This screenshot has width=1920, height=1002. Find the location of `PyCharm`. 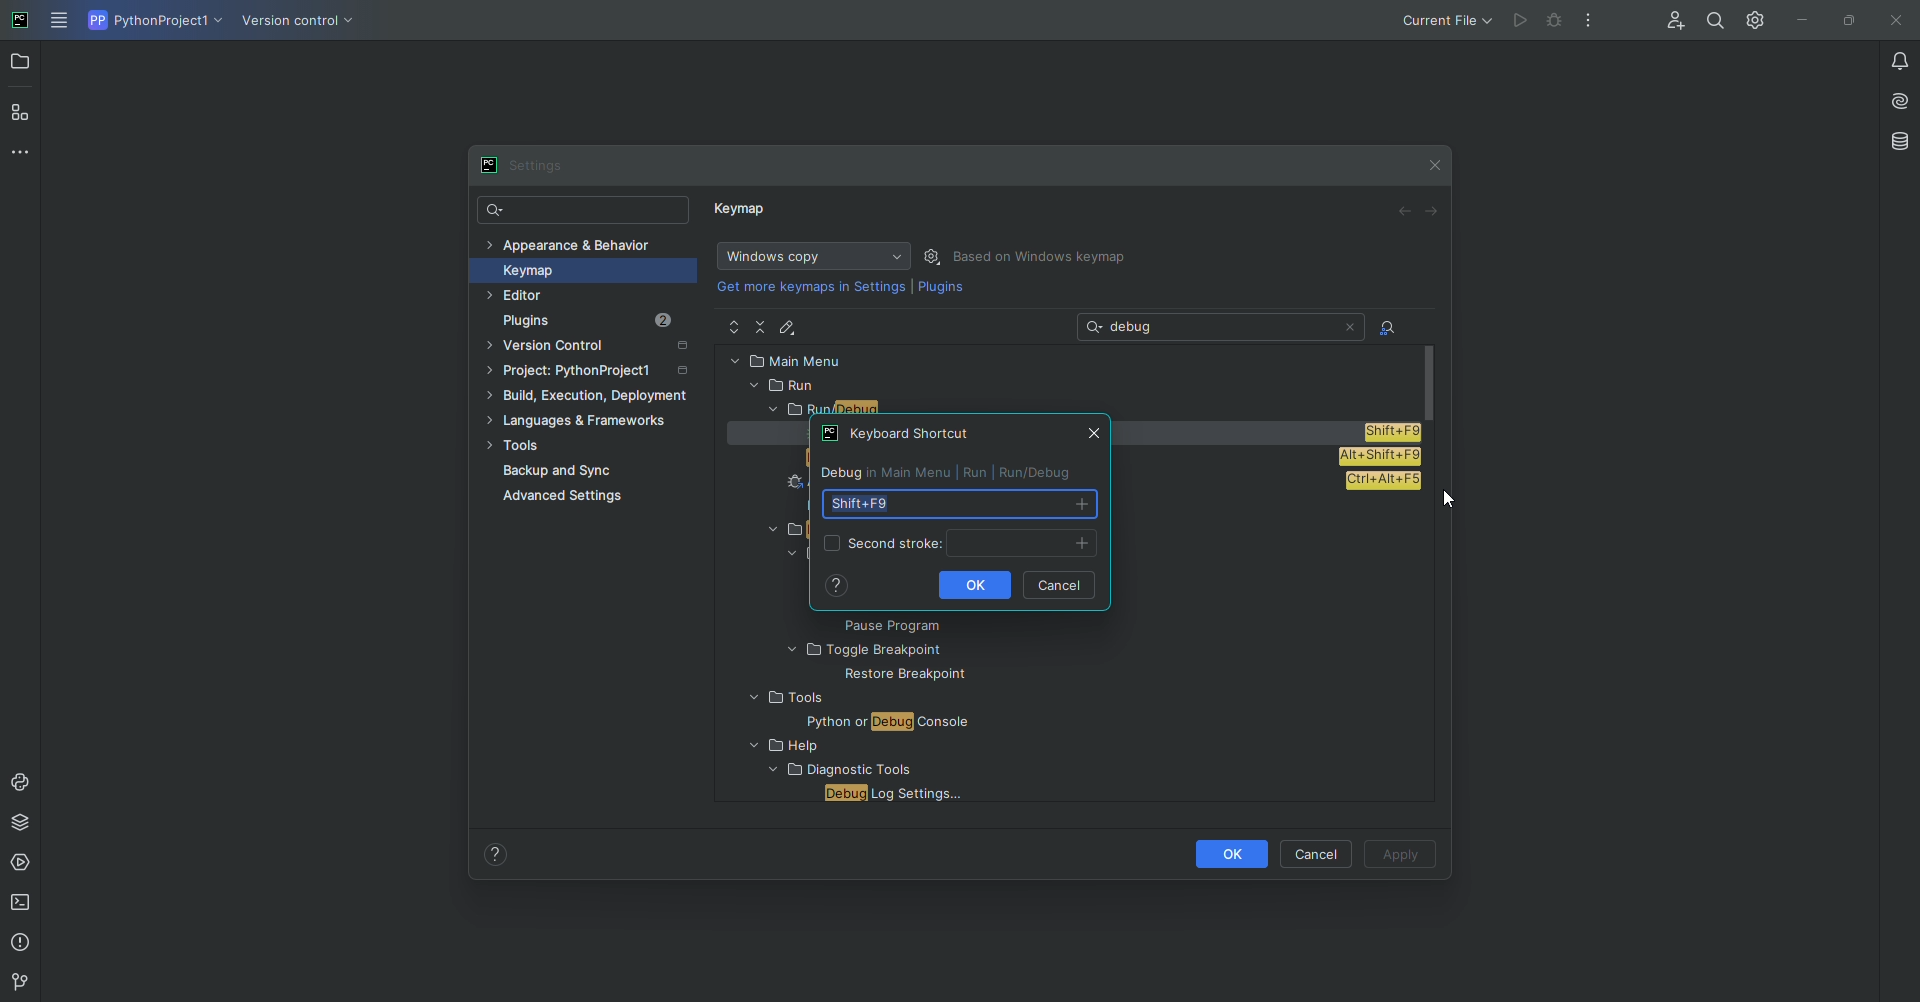

PyCharm is located at coordinates (21, 22).